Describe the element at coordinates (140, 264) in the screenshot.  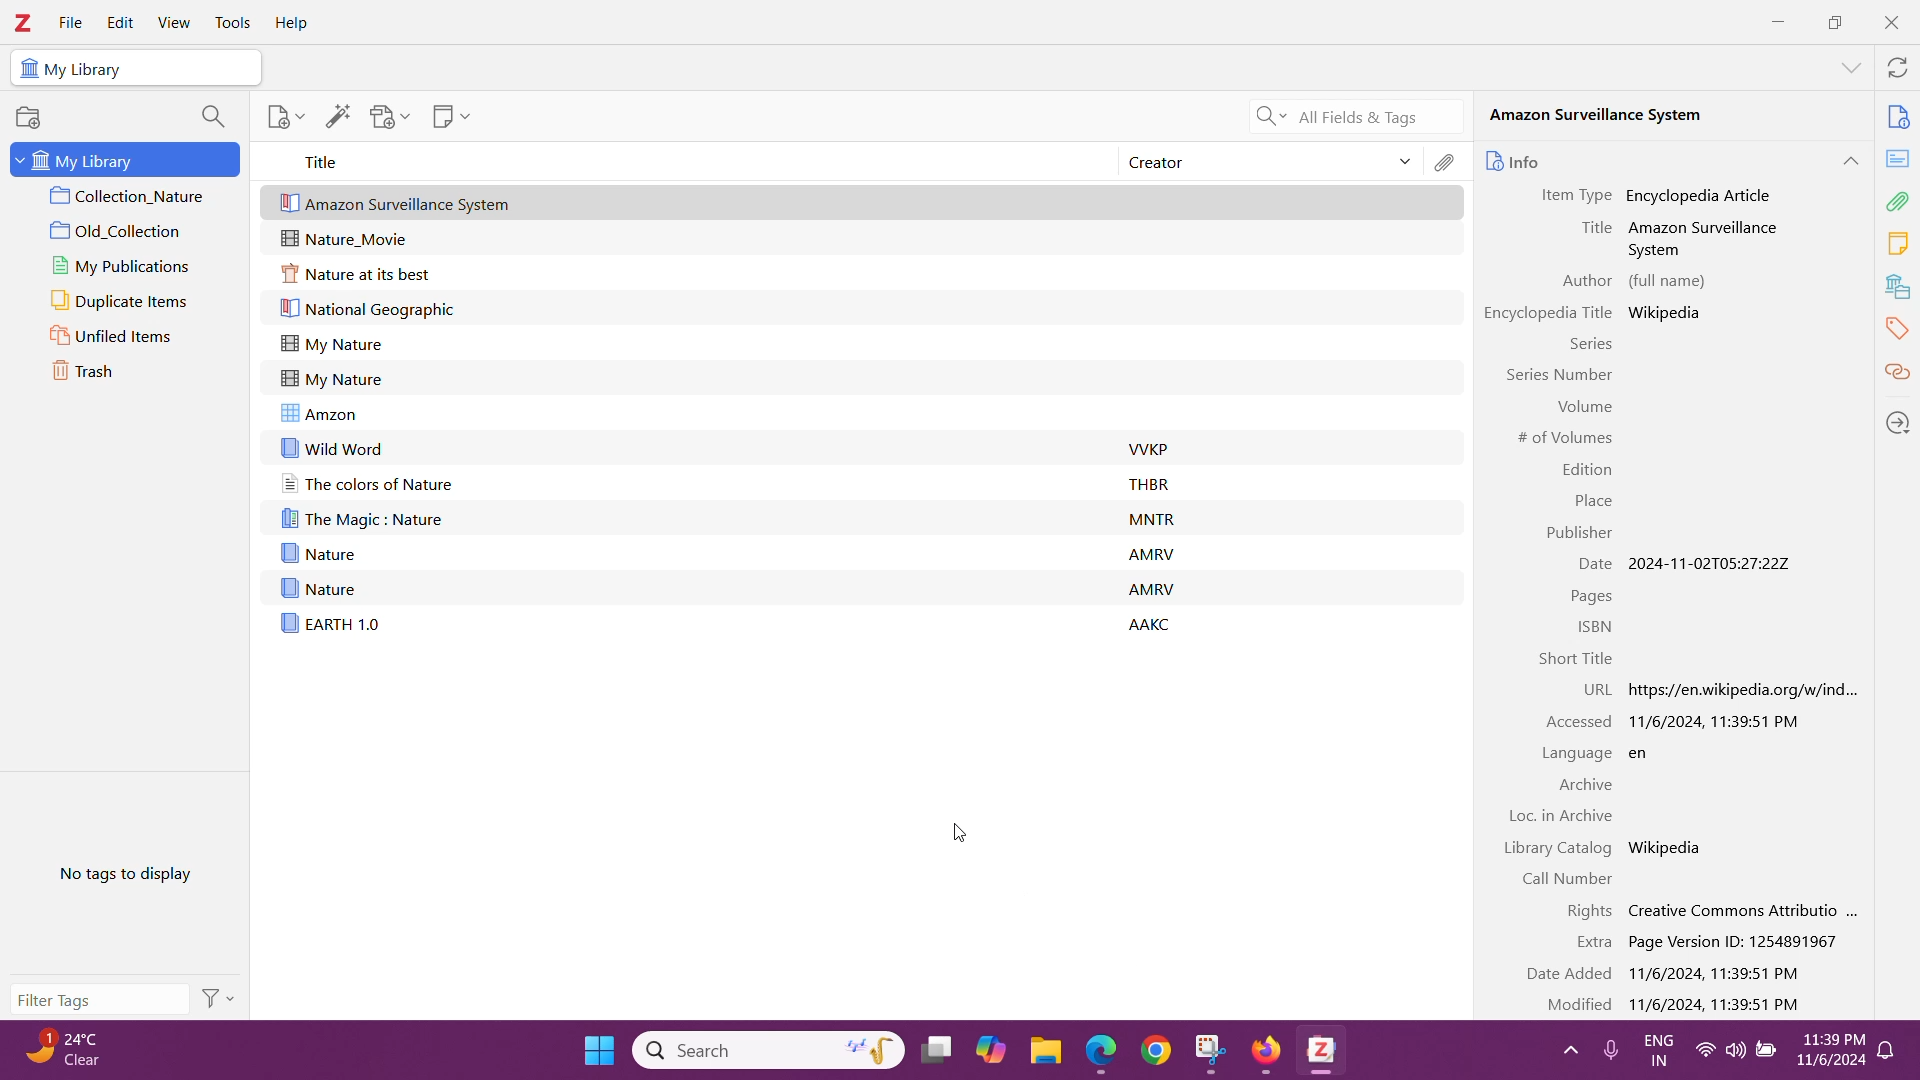
I see `My Publications` at that location.